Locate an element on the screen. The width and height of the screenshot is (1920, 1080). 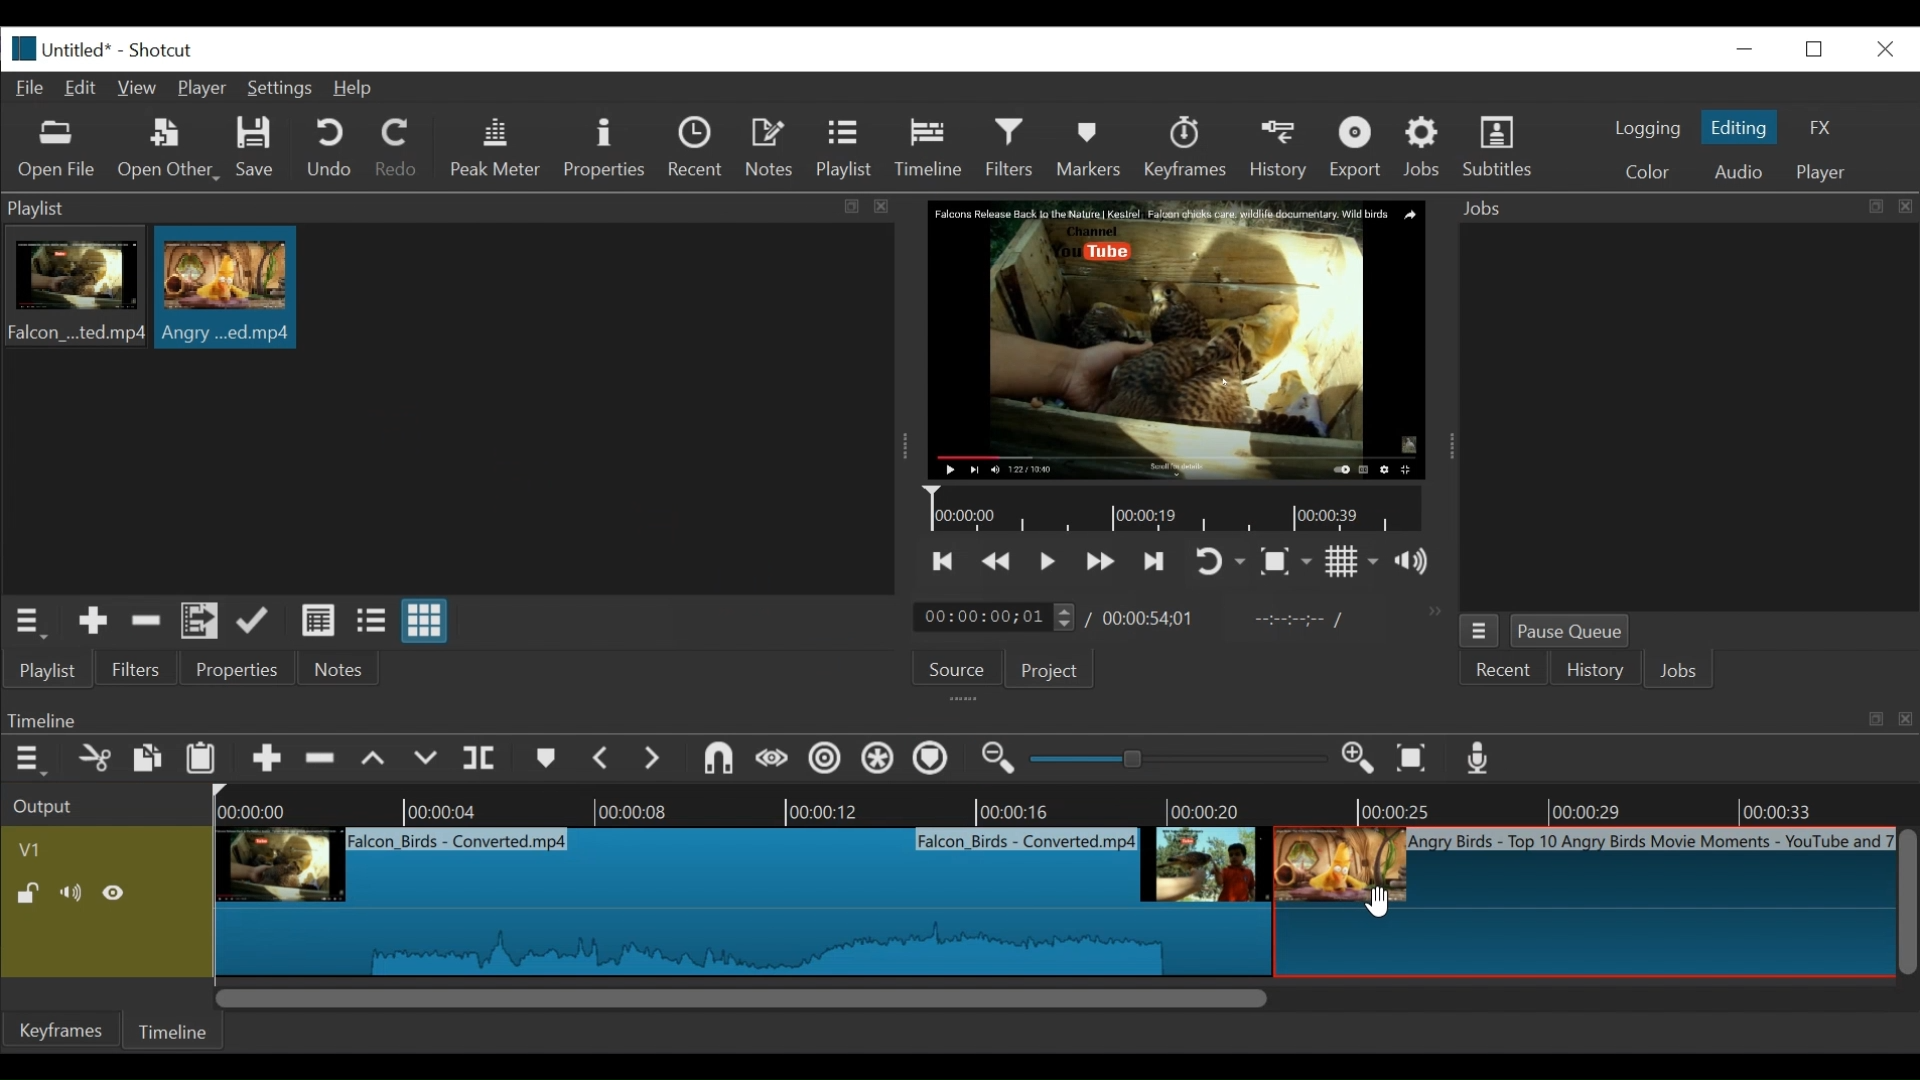
Audio is located at coordinates (1737, 172).